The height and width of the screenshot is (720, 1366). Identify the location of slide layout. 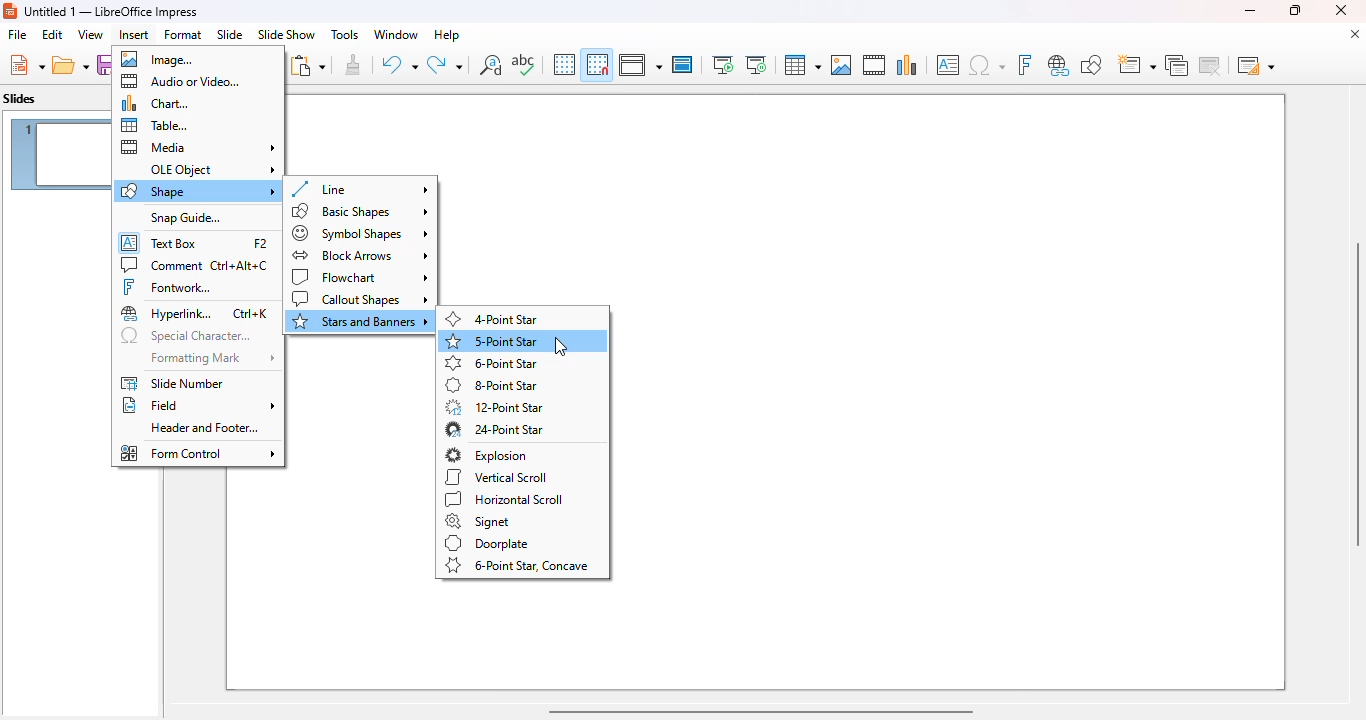
(1256, 65).